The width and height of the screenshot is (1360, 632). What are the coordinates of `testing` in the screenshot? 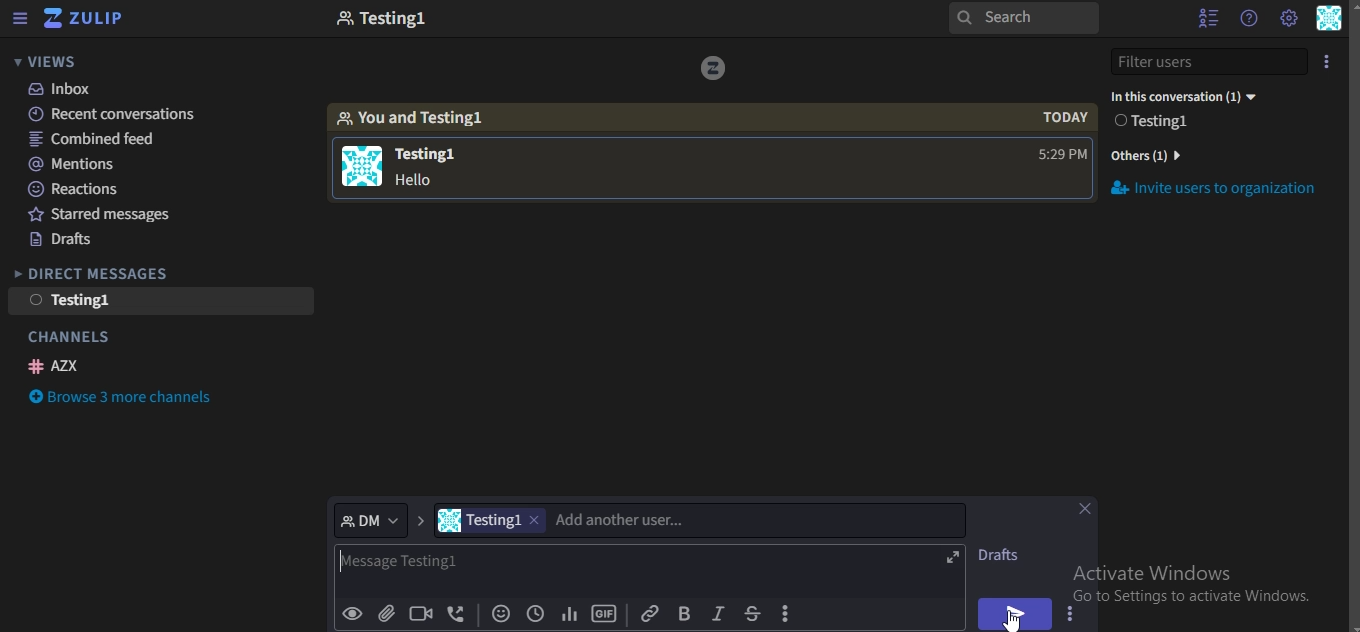 It's located at (395, 20).